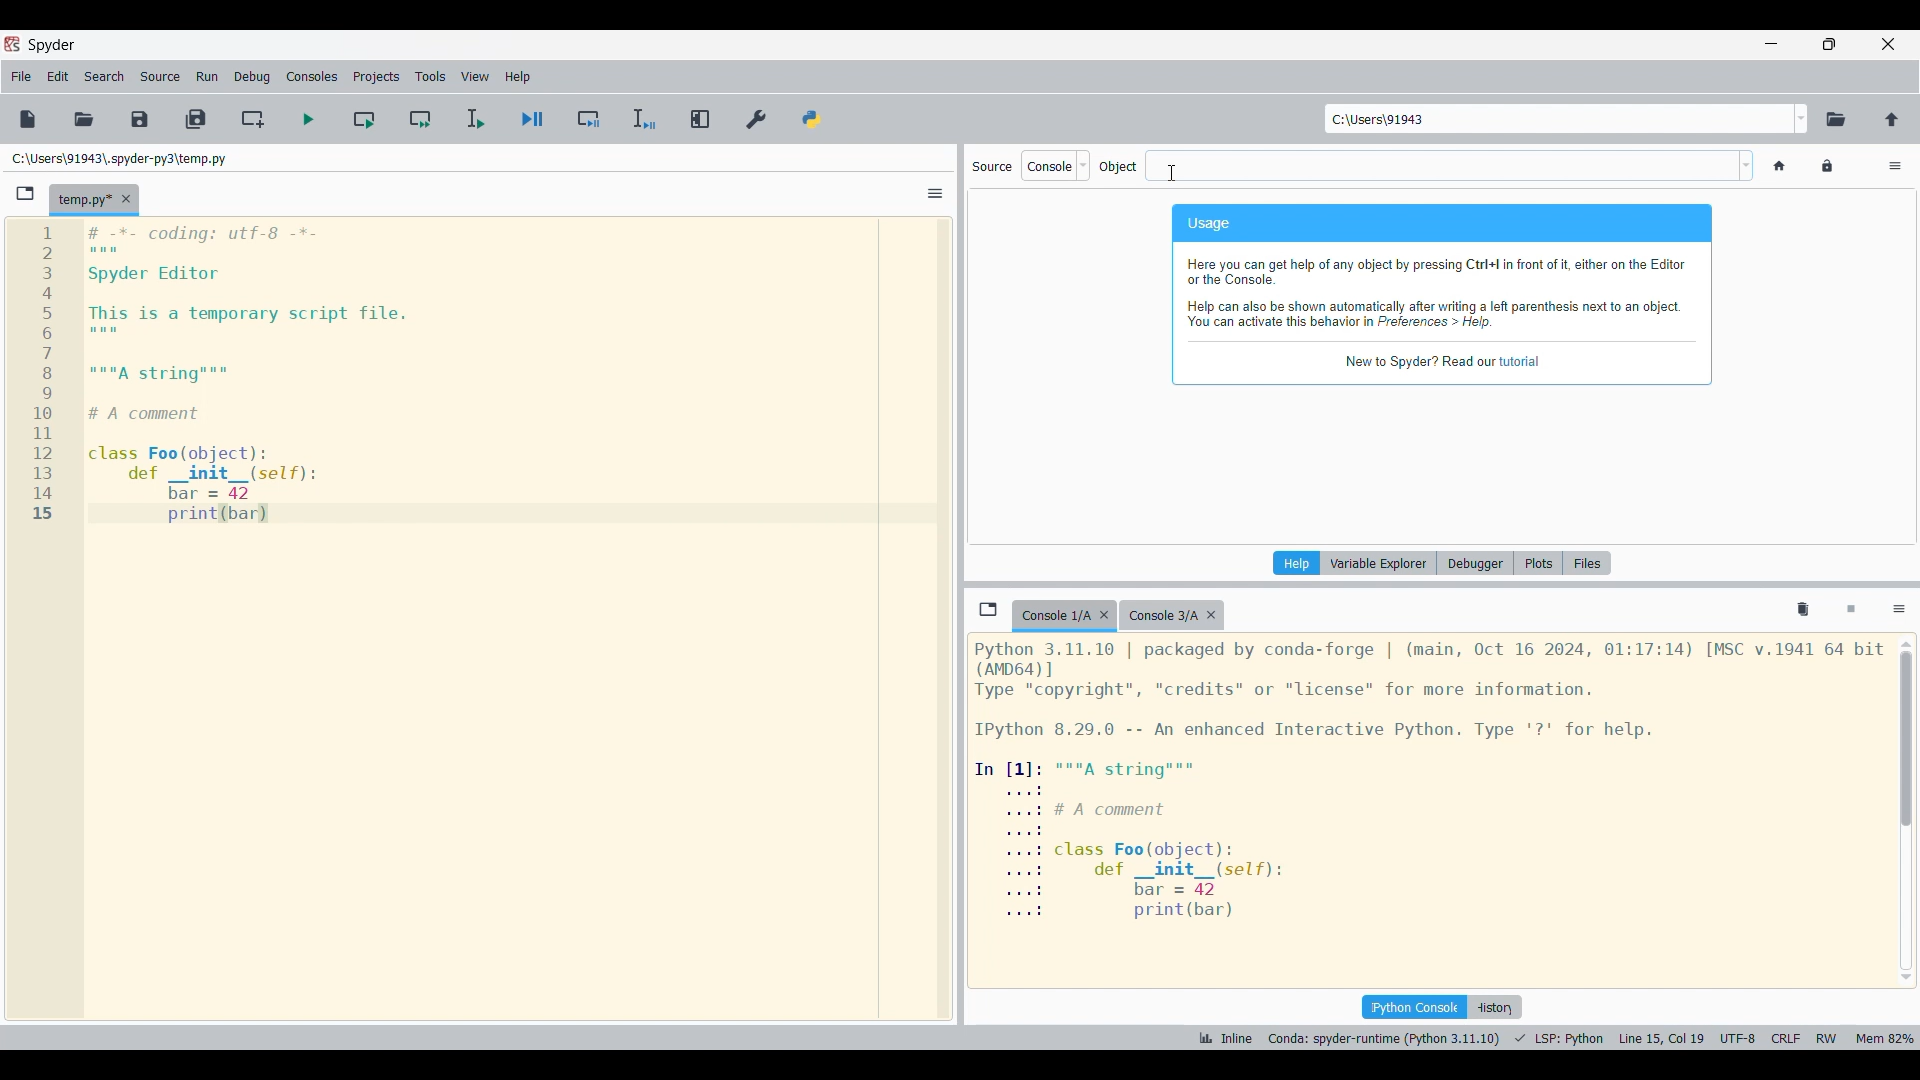  What do you see at coordinates (474, 119) in the screenshot?
I see `Run selection/current line` at bounding box center [474, 119].